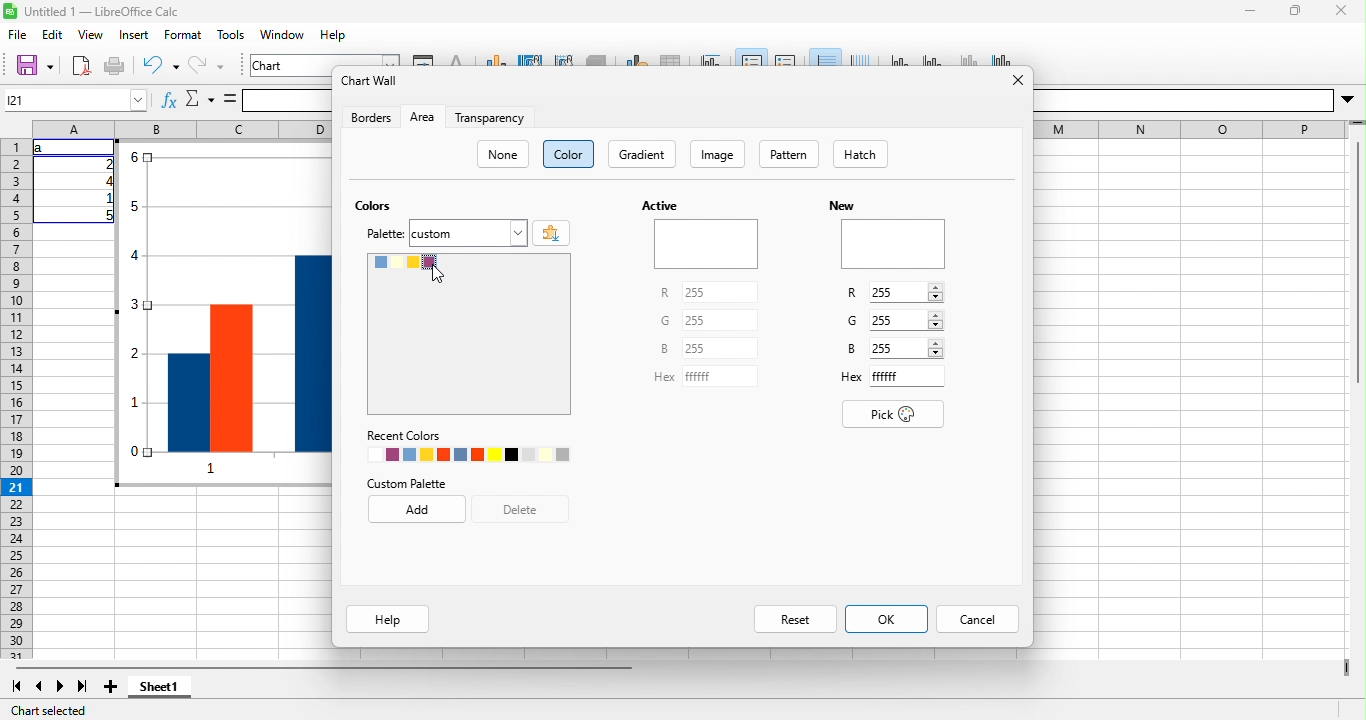 The image size is (1366, 720). I want to click on image, so click(717, 154).